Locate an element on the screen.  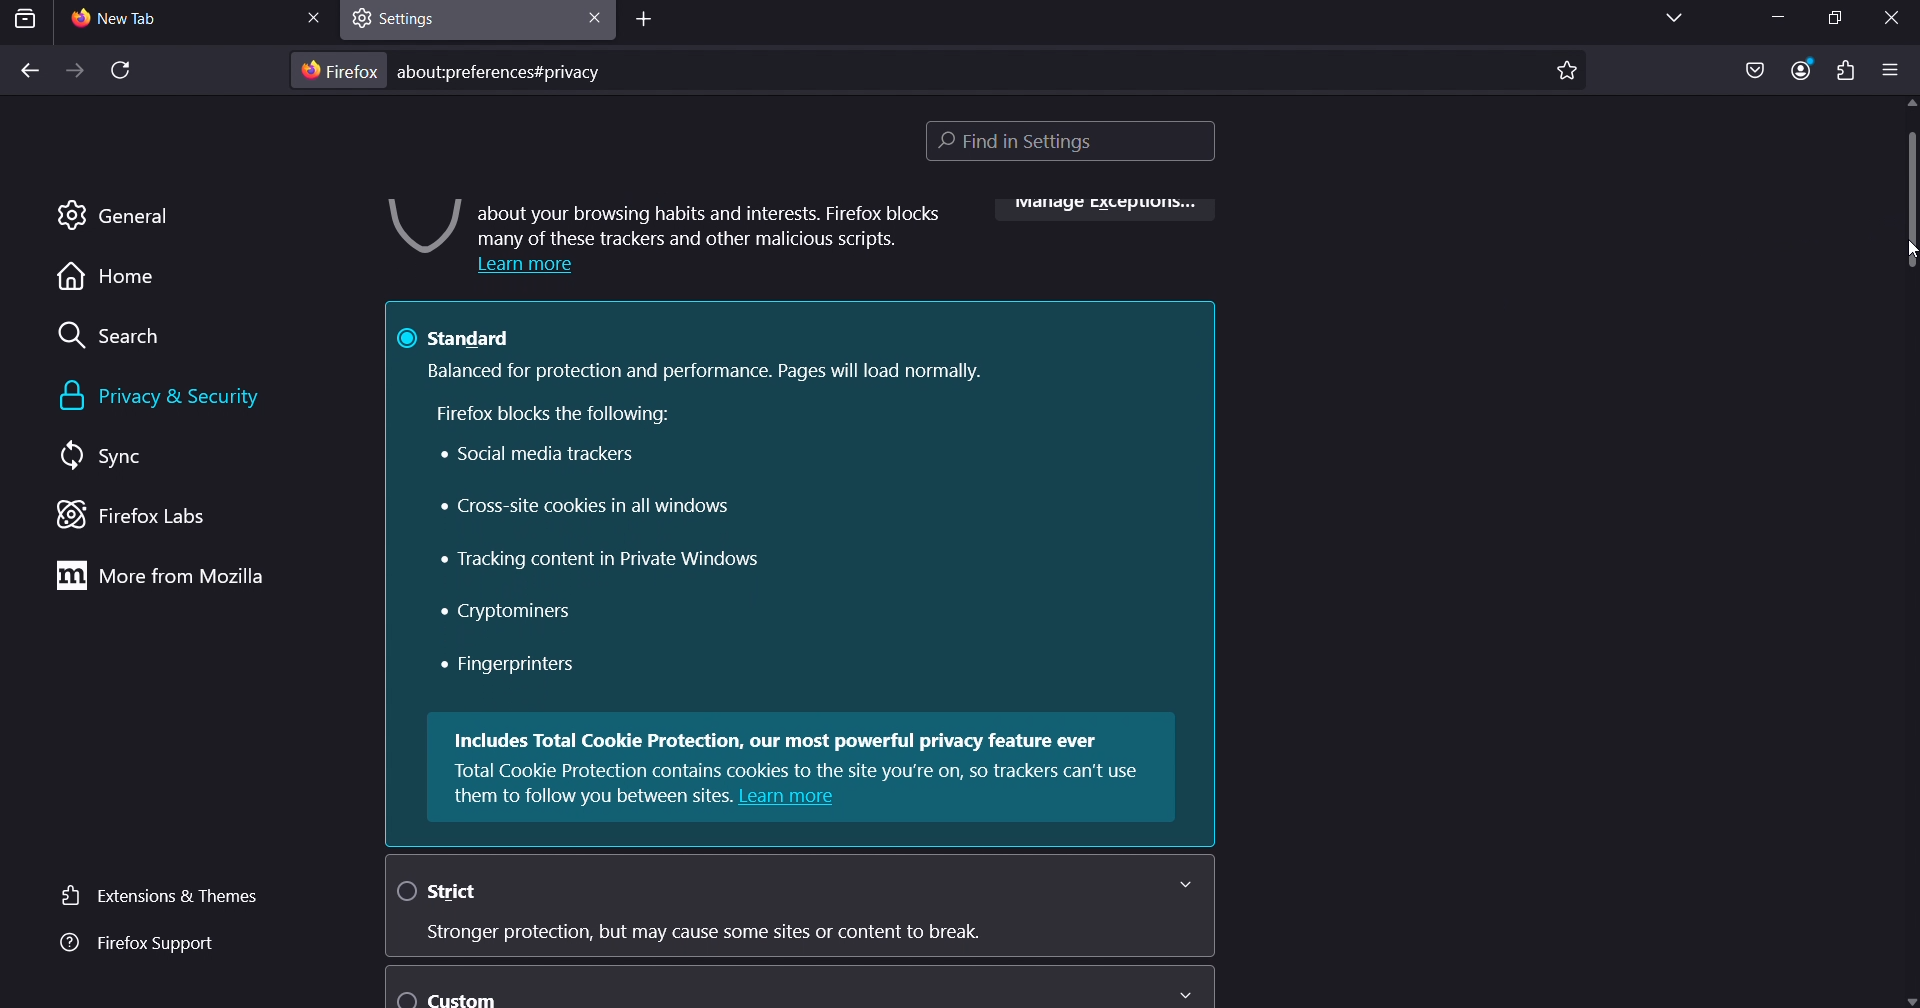
search tab is located at coordinates (26, 19).